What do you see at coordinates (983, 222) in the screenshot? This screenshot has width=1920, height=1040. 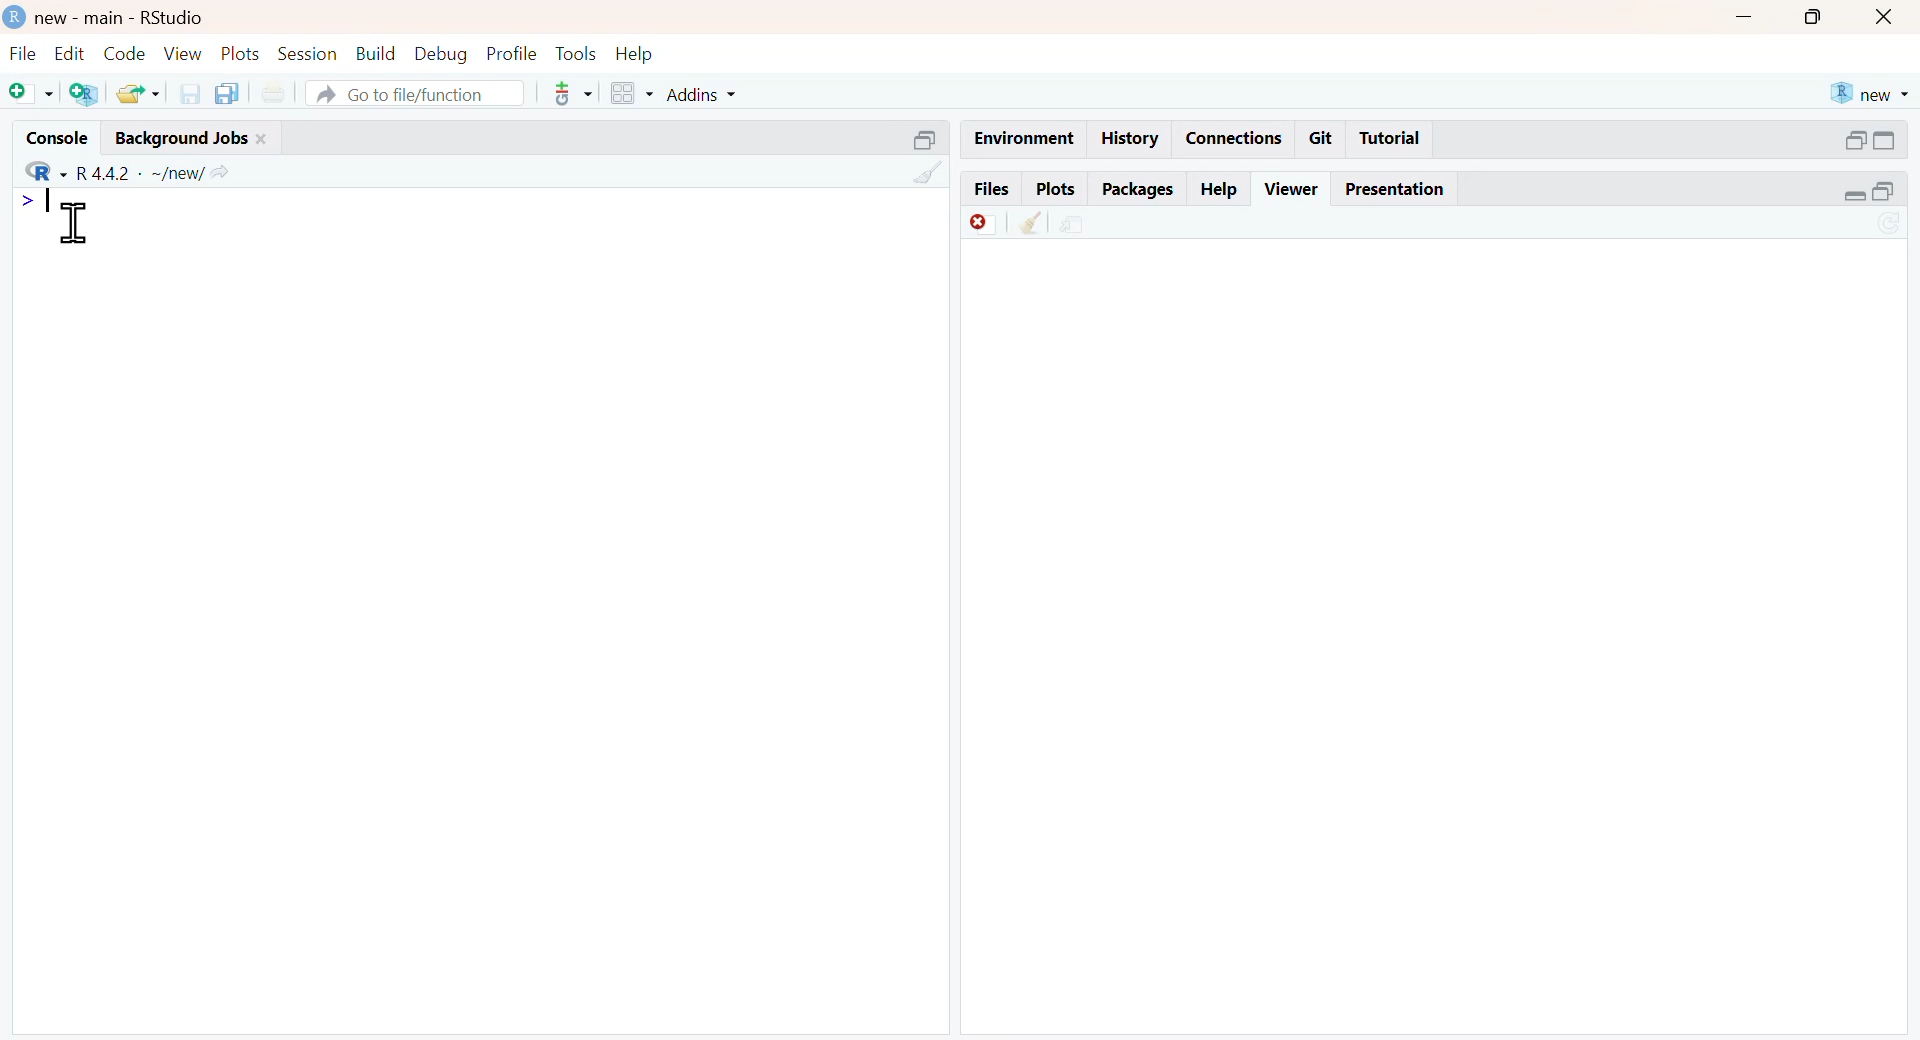 I see `offline` at bounding box center [983, 222].